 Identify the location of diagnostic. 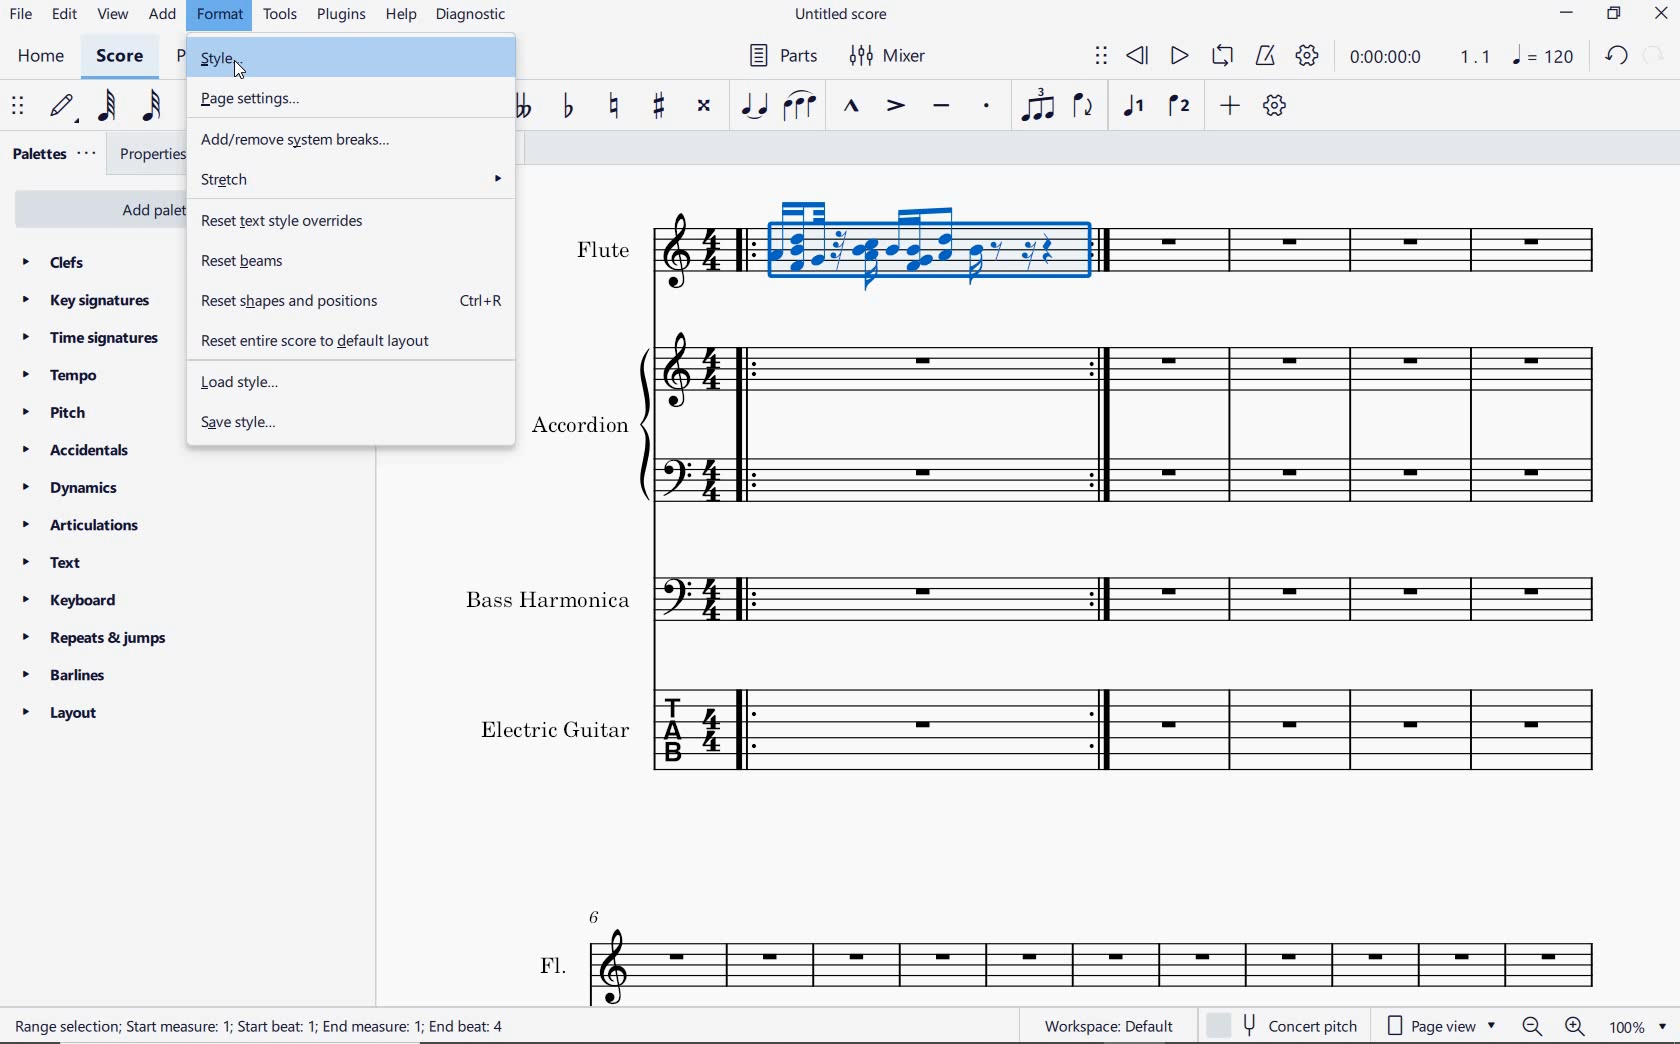
(472, 16).